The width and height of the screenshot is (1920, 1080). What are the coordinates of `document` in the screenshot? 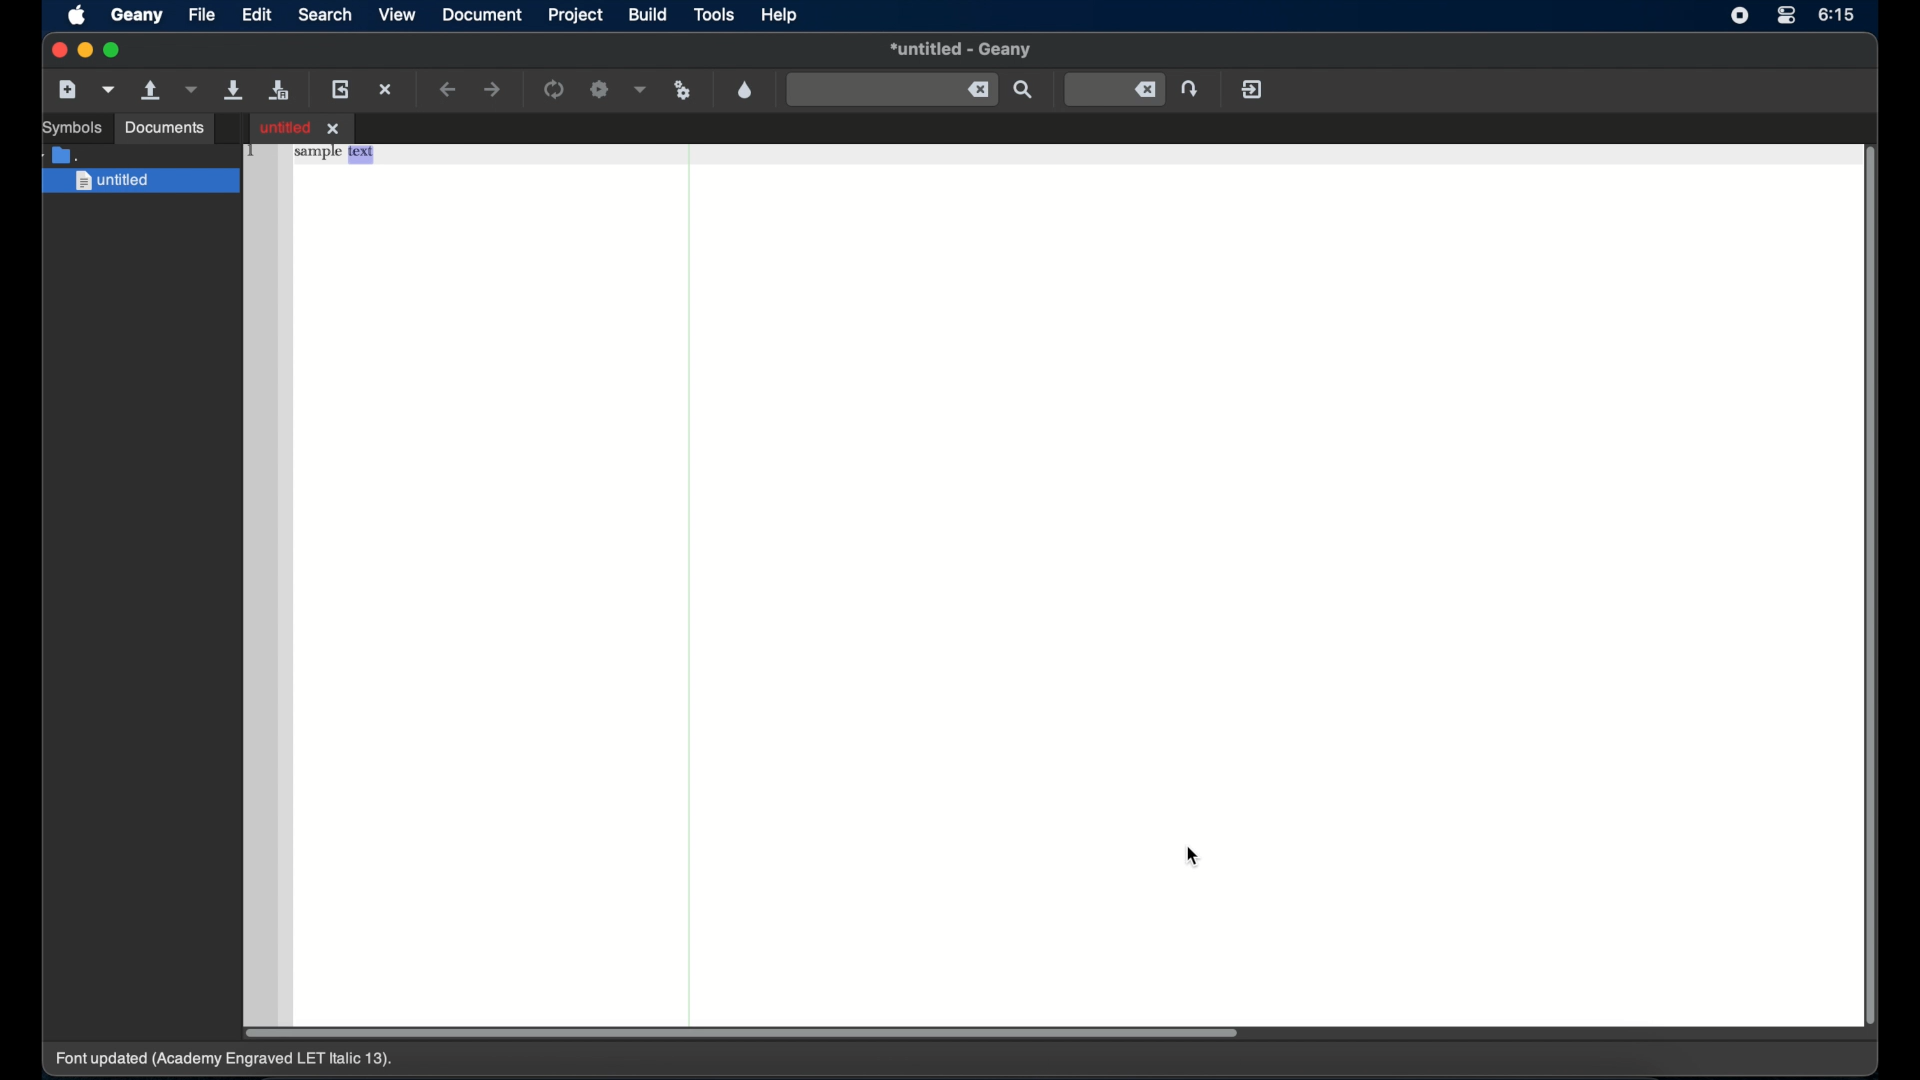 It's located at (482, 15).